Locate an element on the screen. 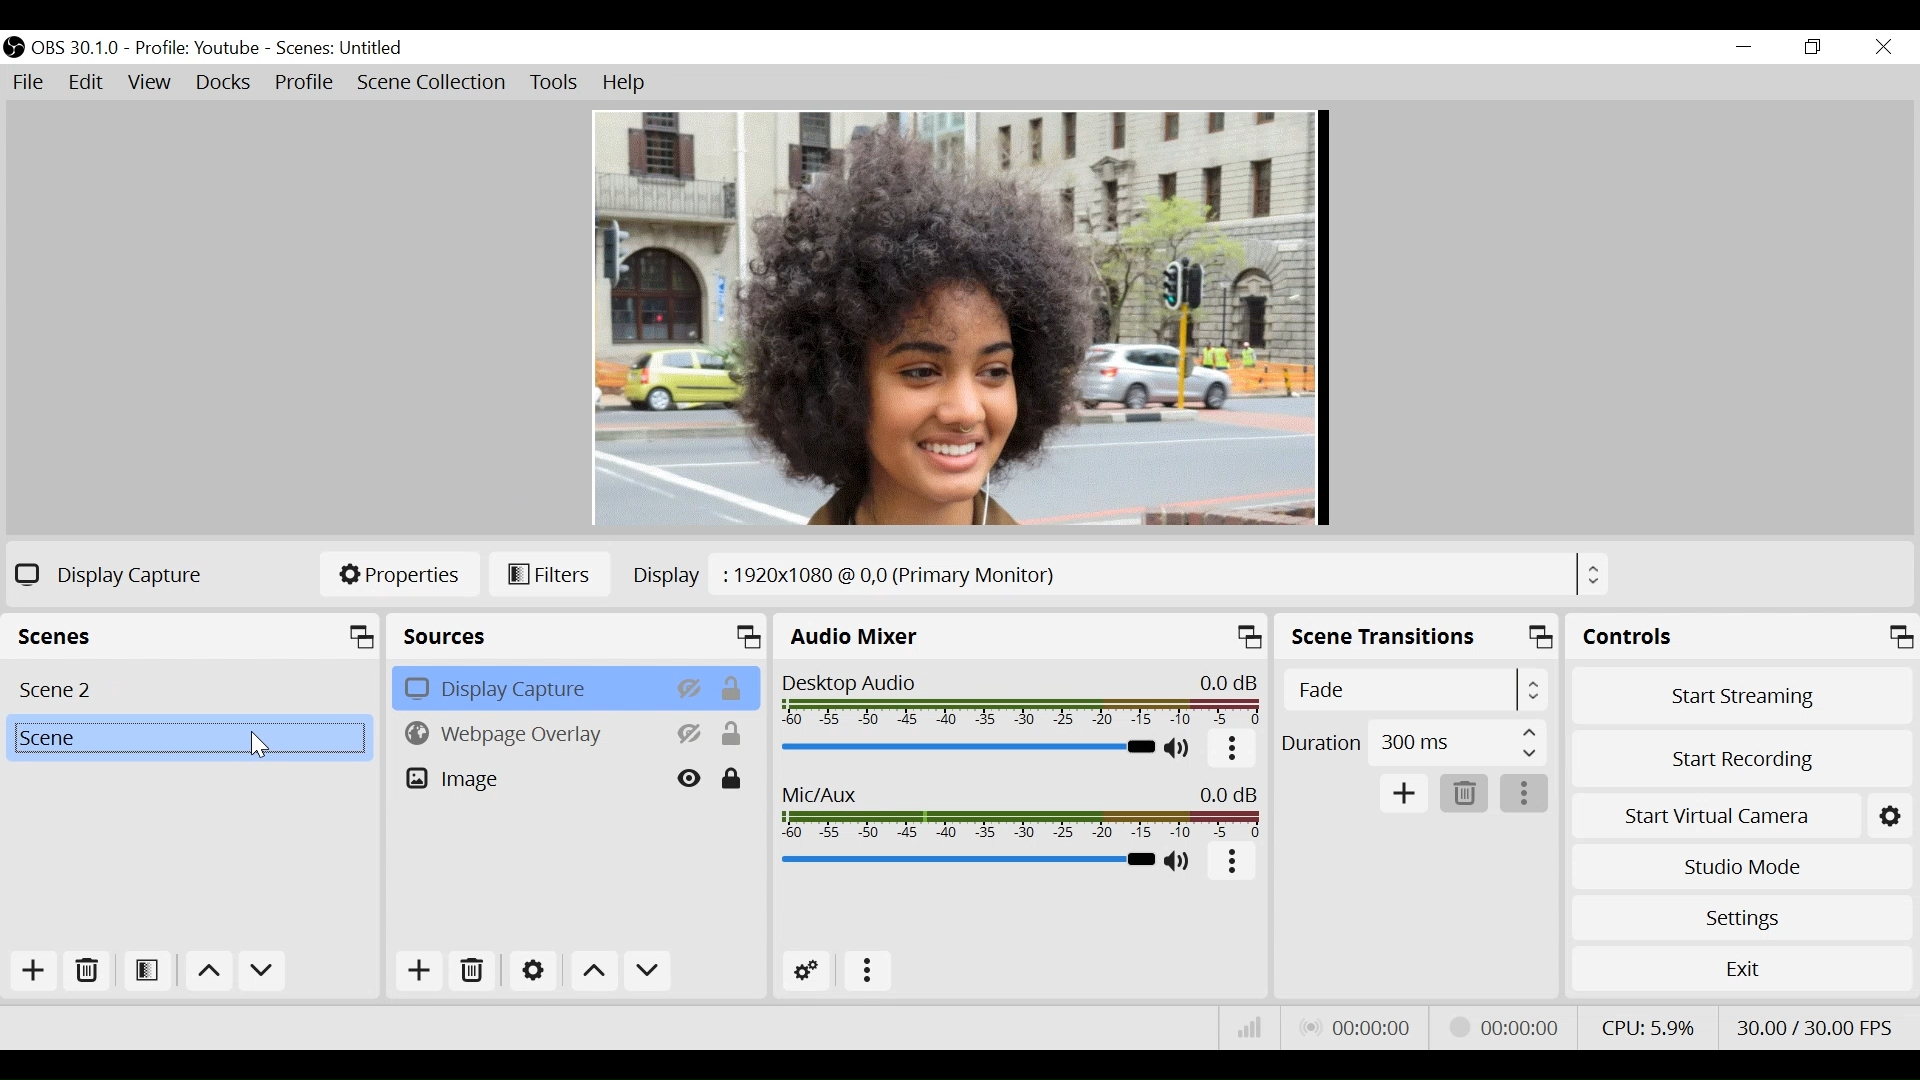  Display Capture is located at coordinates (115, 574).